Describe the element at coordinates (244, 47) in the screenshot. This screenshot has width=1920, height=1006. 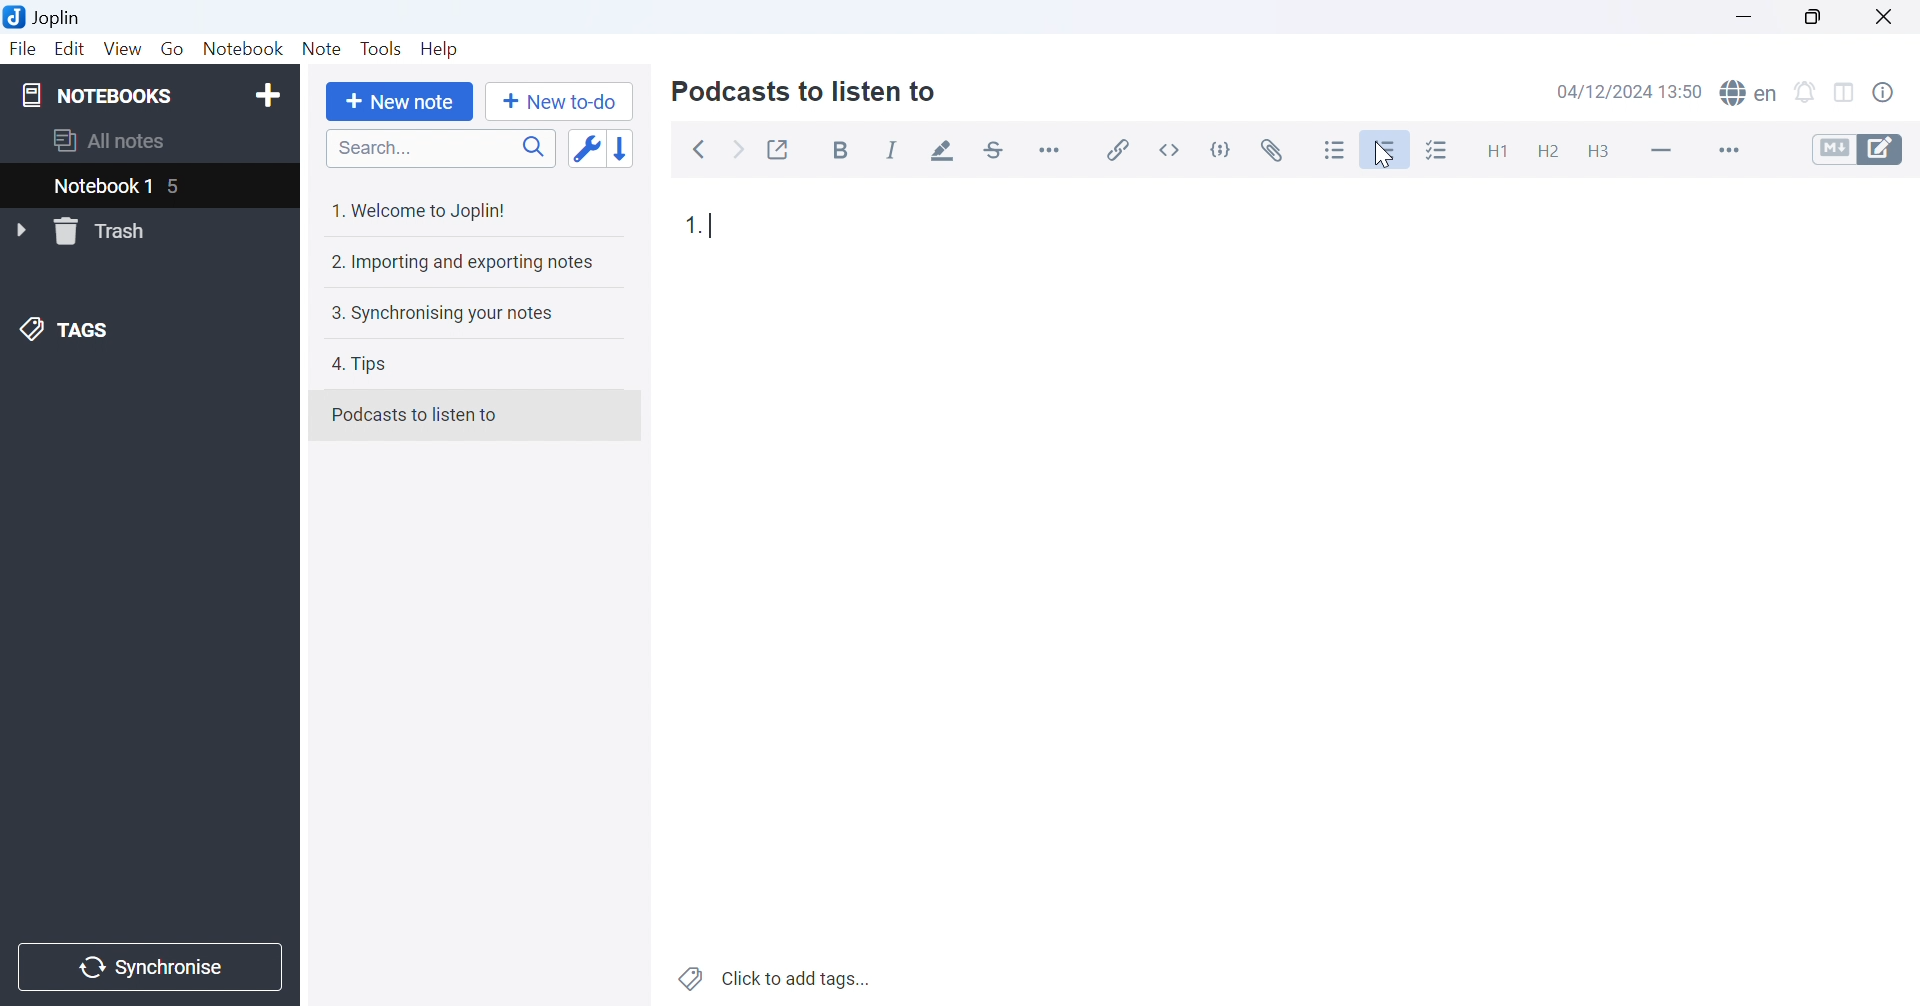
I see `Notebook` at that location.